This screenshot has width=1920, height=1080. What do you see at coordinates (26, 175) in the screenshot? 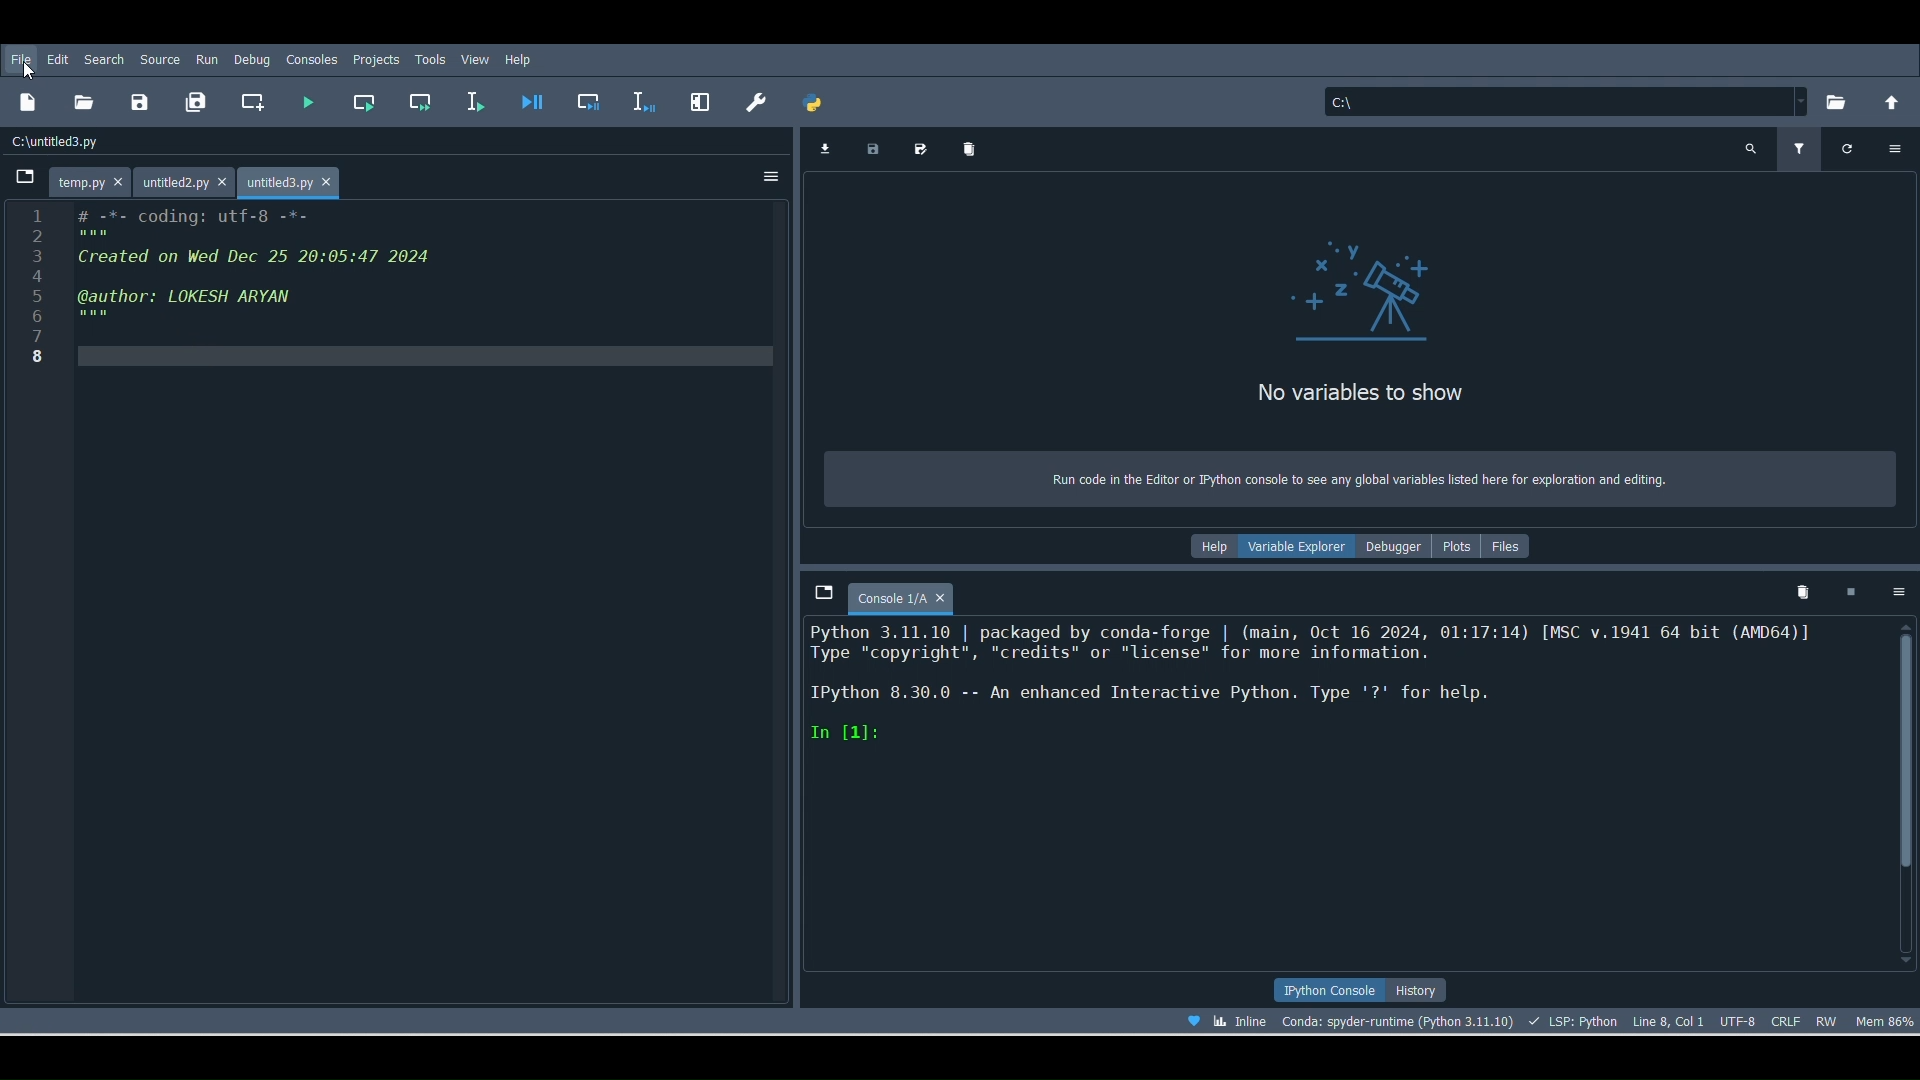
I see `Browse tabs` at bounding box center [26, 175].